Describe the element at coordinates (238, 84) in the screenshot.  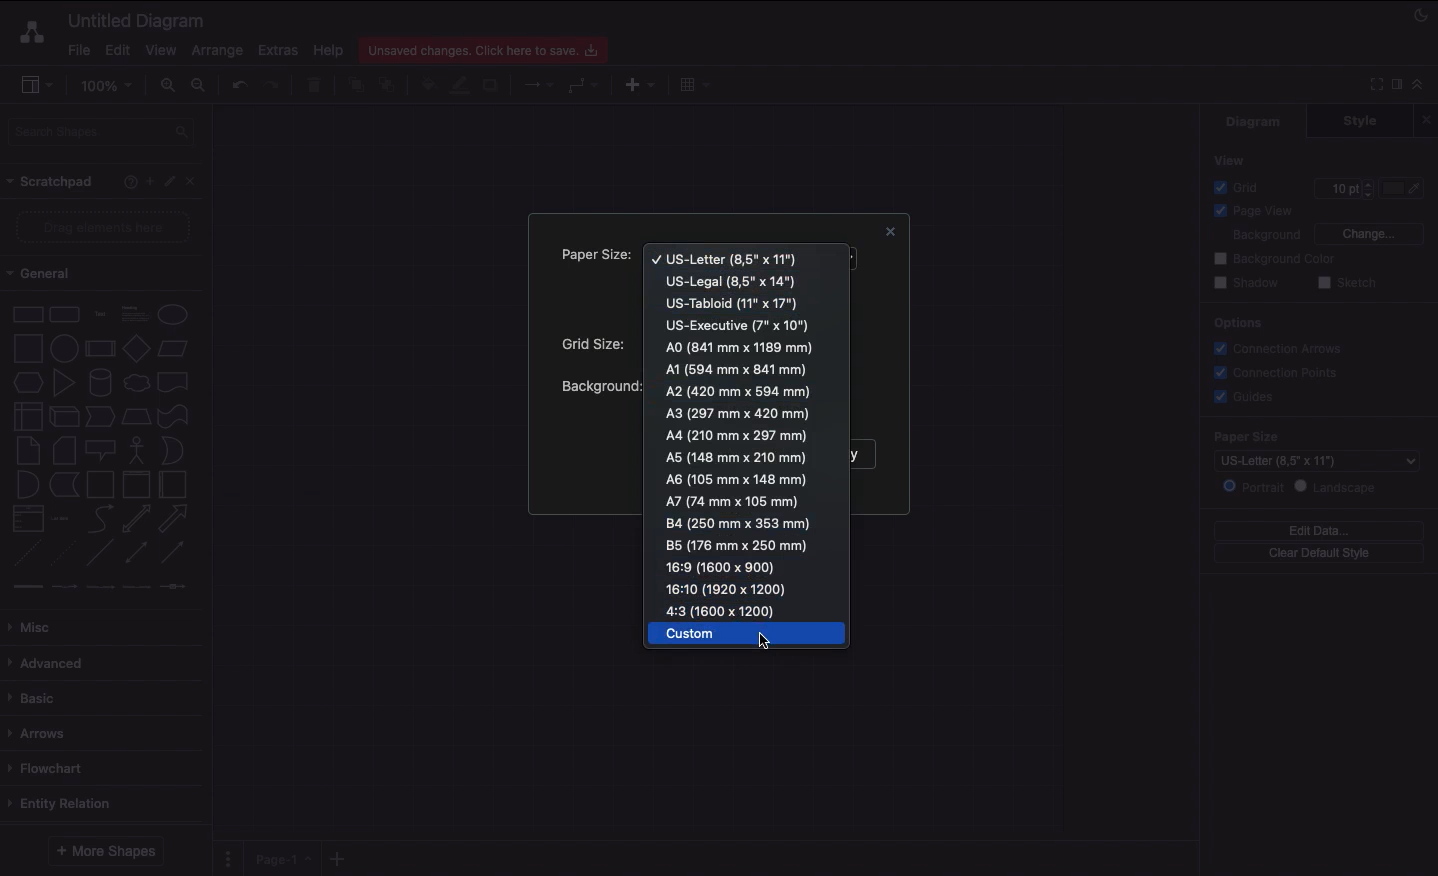
I see `Undo` at that location.